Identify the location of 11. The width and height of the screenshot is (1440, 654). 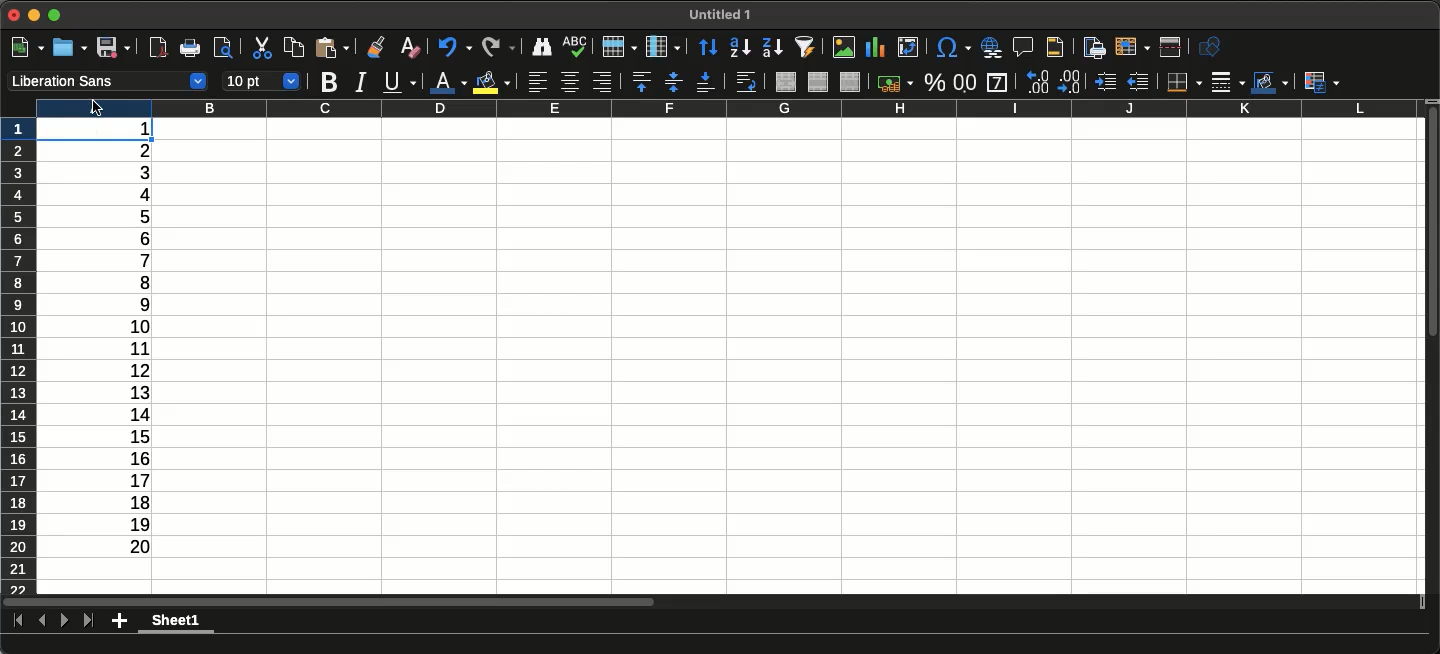
(131, 348).